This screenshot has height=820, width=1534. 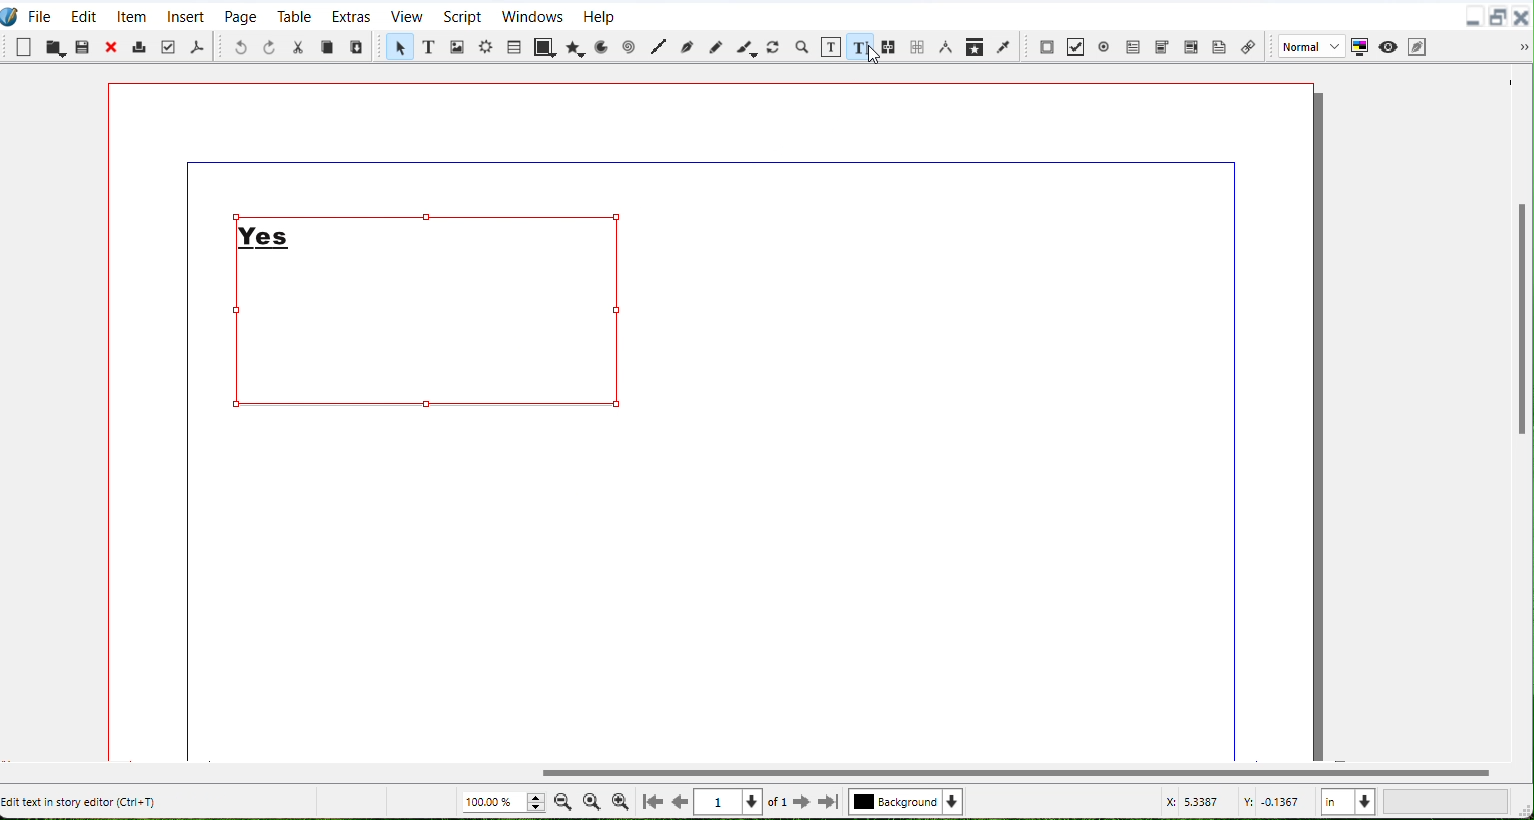 I want to click on Line, so click(x=657, y=48).